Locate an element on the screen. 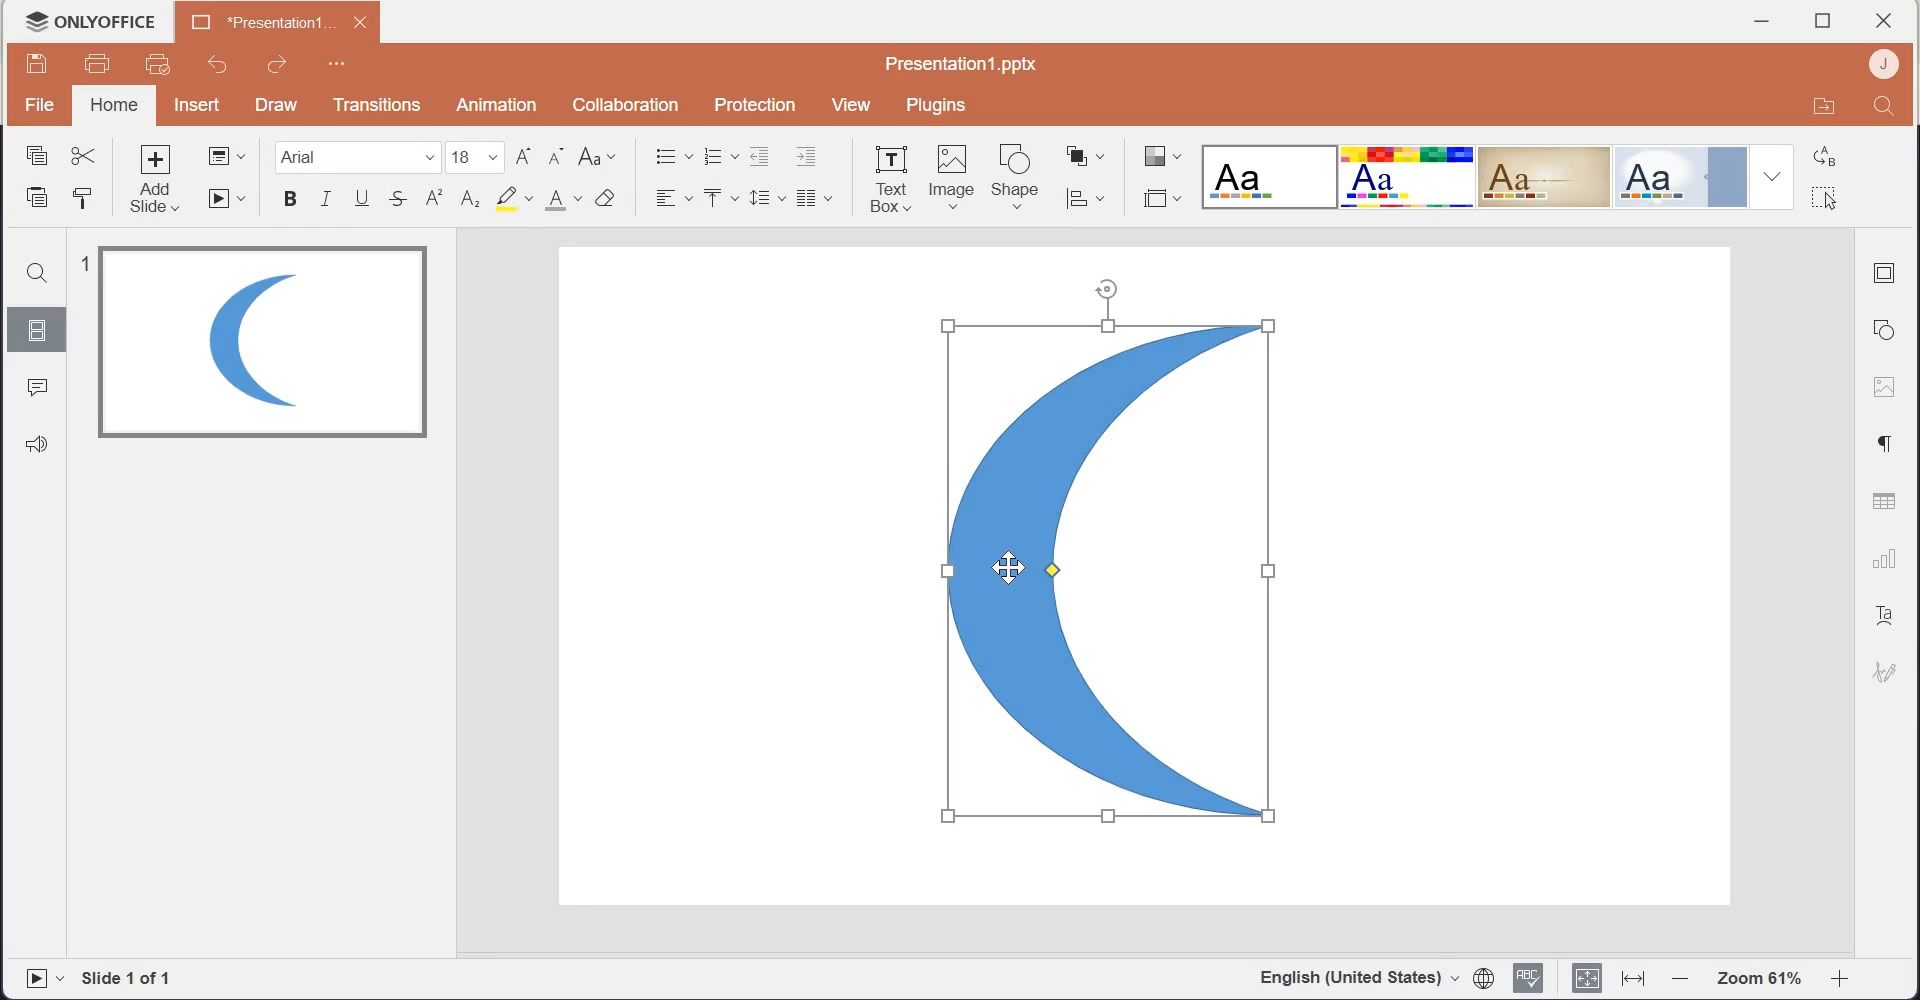 The height and width of the screenshot is (1000, 1920). Decrement font size is located at coordinates (557, 157).